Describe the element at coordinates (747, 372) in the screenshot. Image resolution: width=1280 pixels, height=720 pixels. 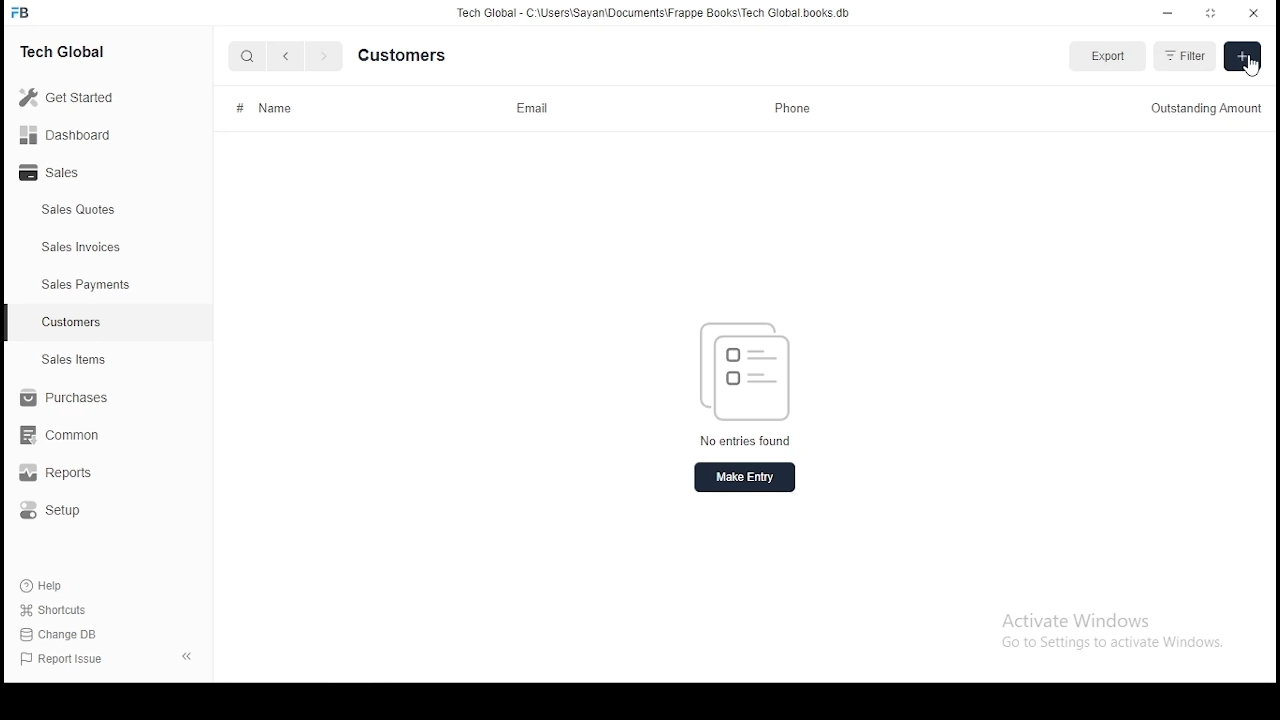
I see `logo` at that location.